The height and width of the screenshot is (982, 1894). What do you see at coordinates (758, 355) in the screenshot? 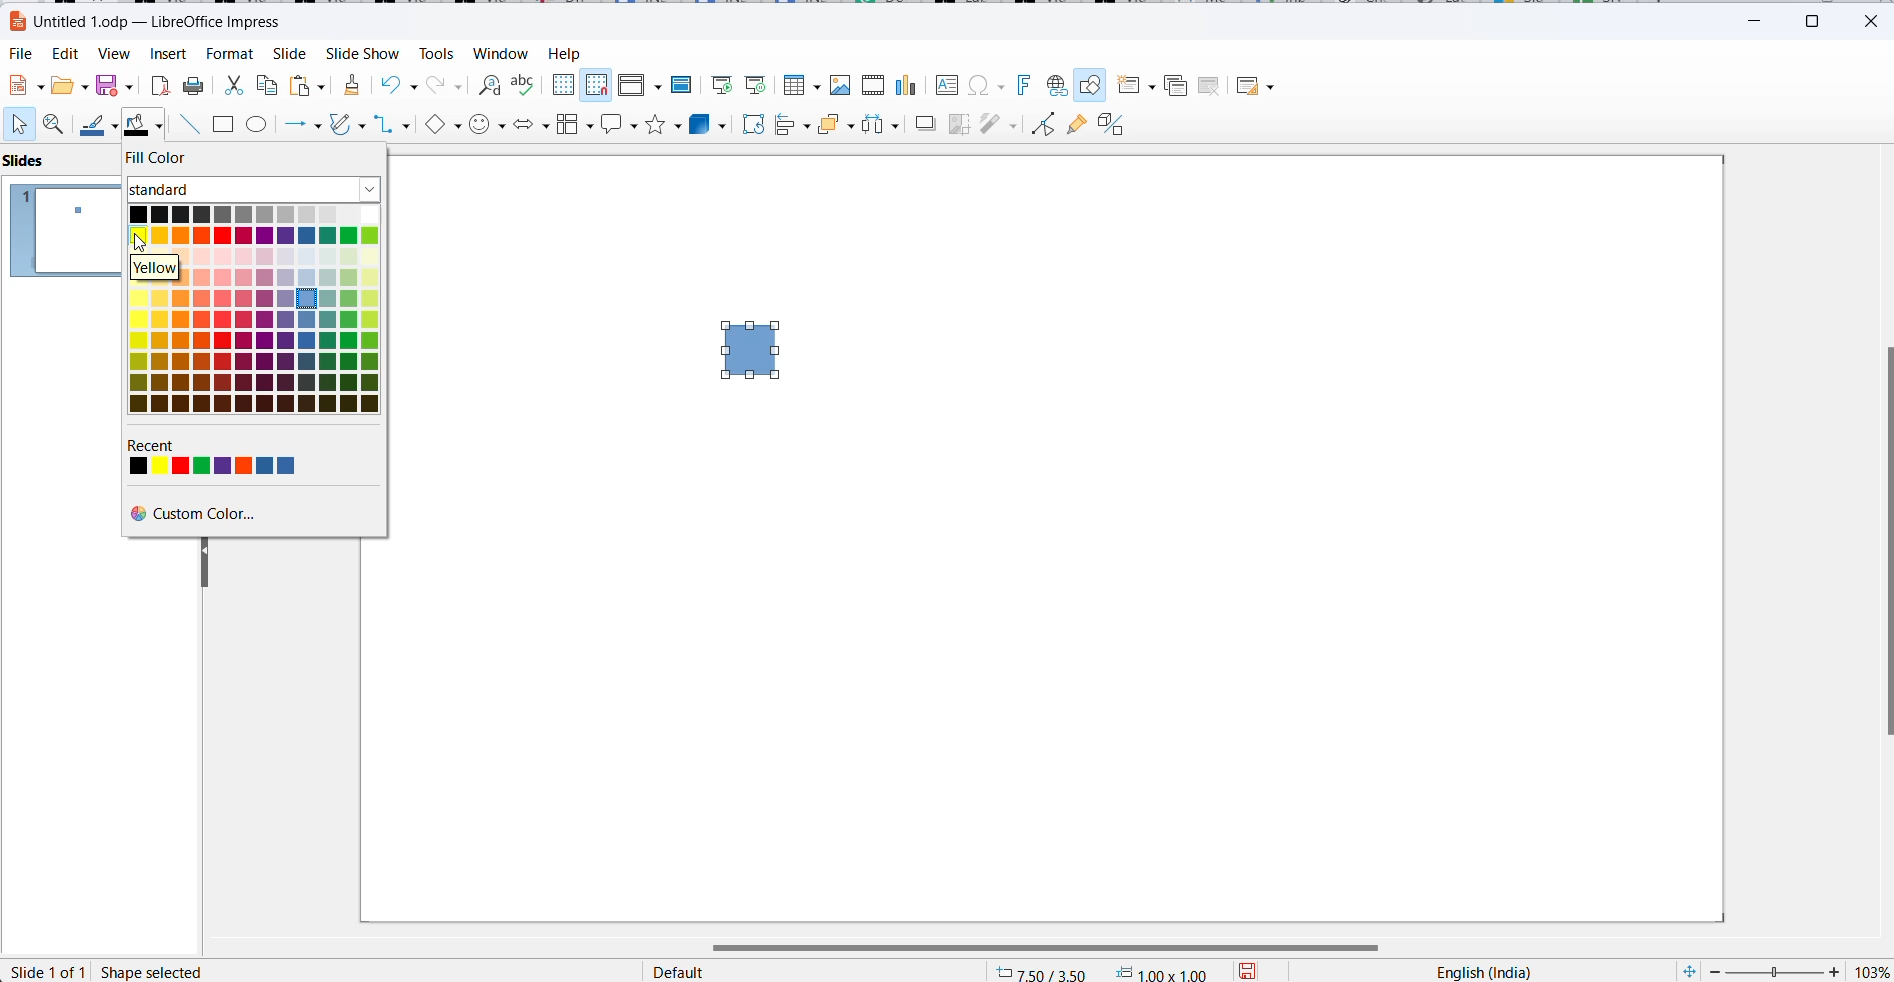
I see `rectangle` at bounding box center [758, 355].